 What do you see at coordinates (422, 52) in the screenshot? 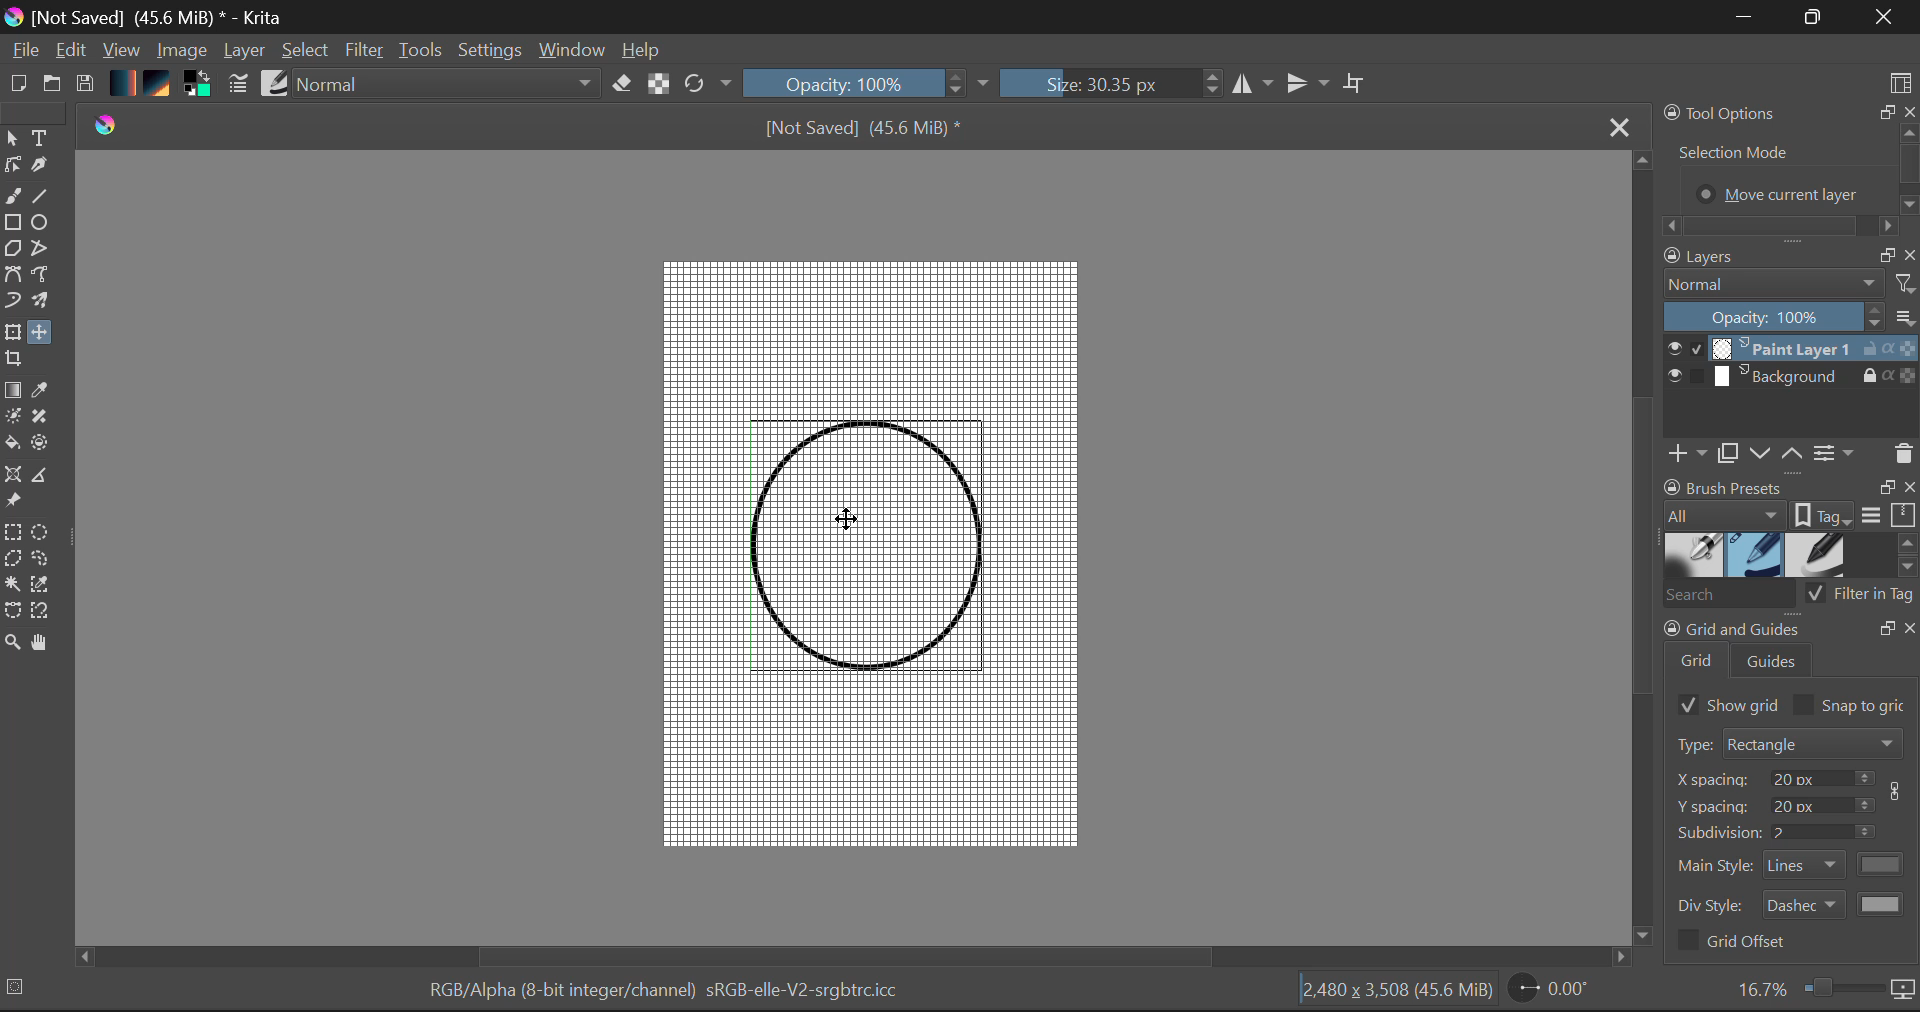
I see `Tools` at bounding box center [422, 52].